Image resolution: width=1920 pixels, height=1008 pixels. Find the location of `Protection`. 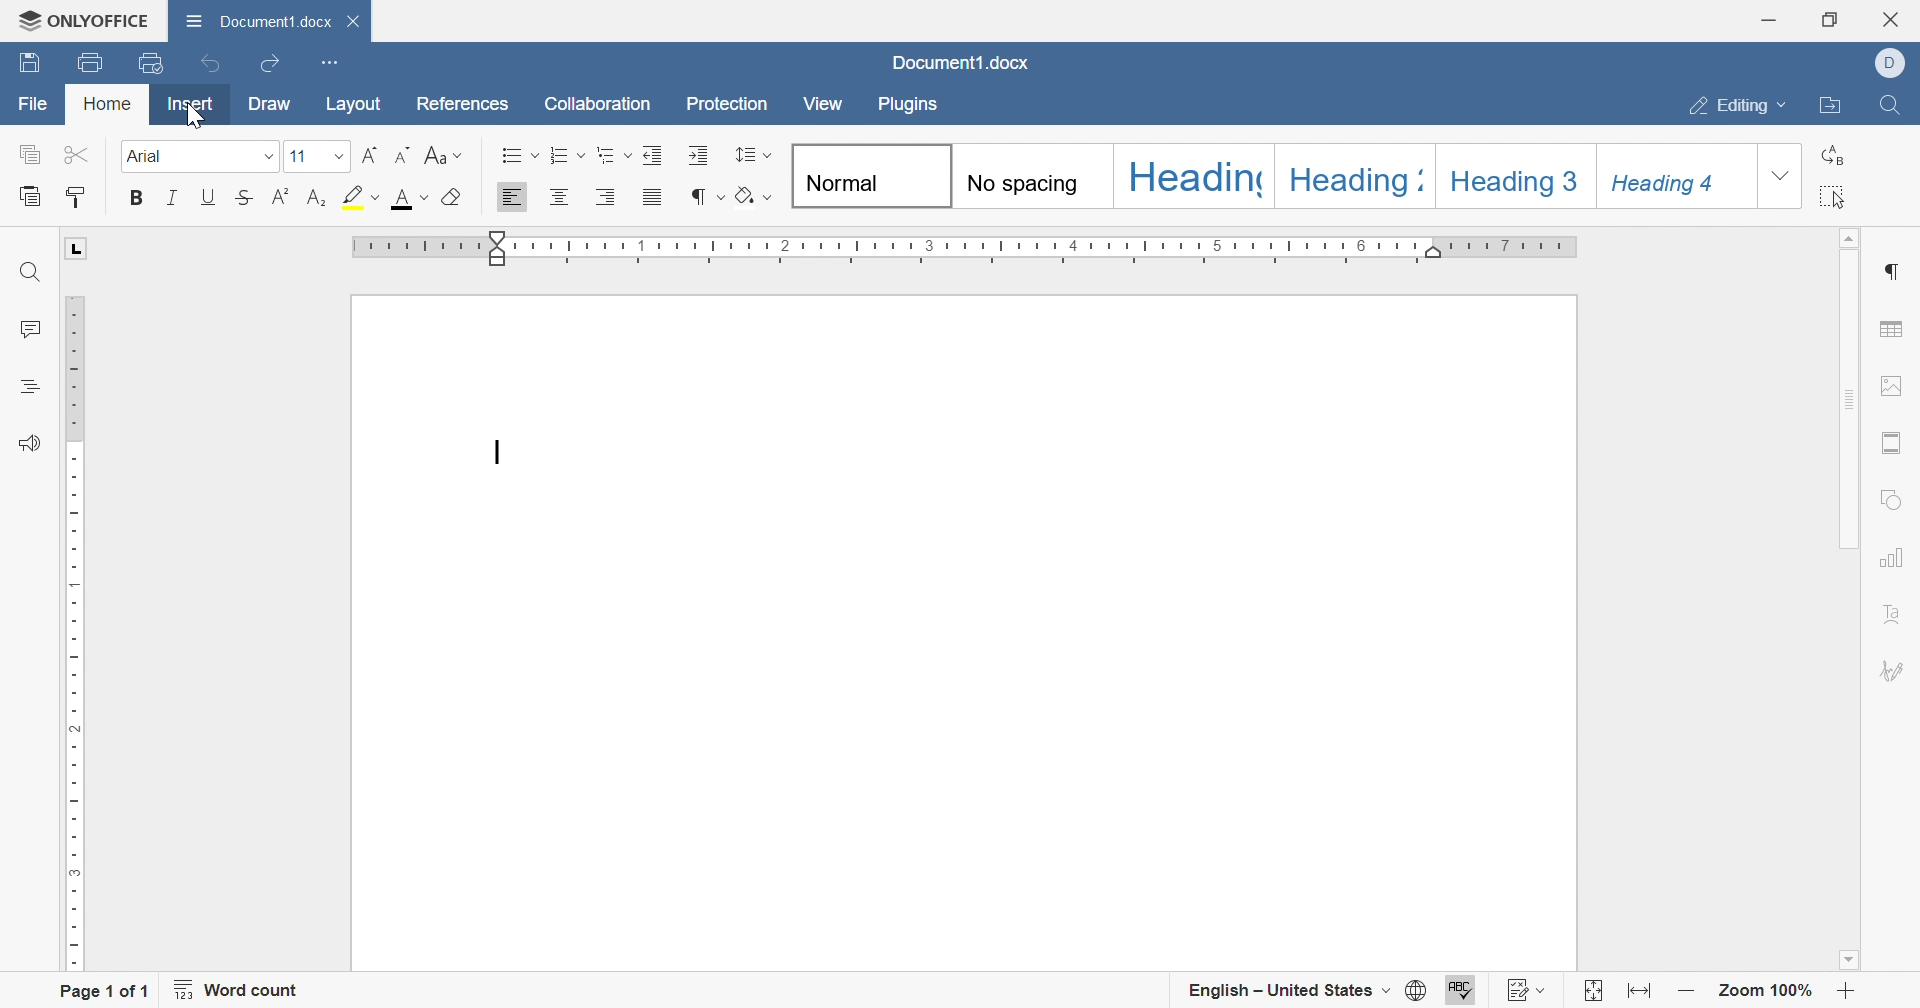

Protection is located at coordinates (725, 104).